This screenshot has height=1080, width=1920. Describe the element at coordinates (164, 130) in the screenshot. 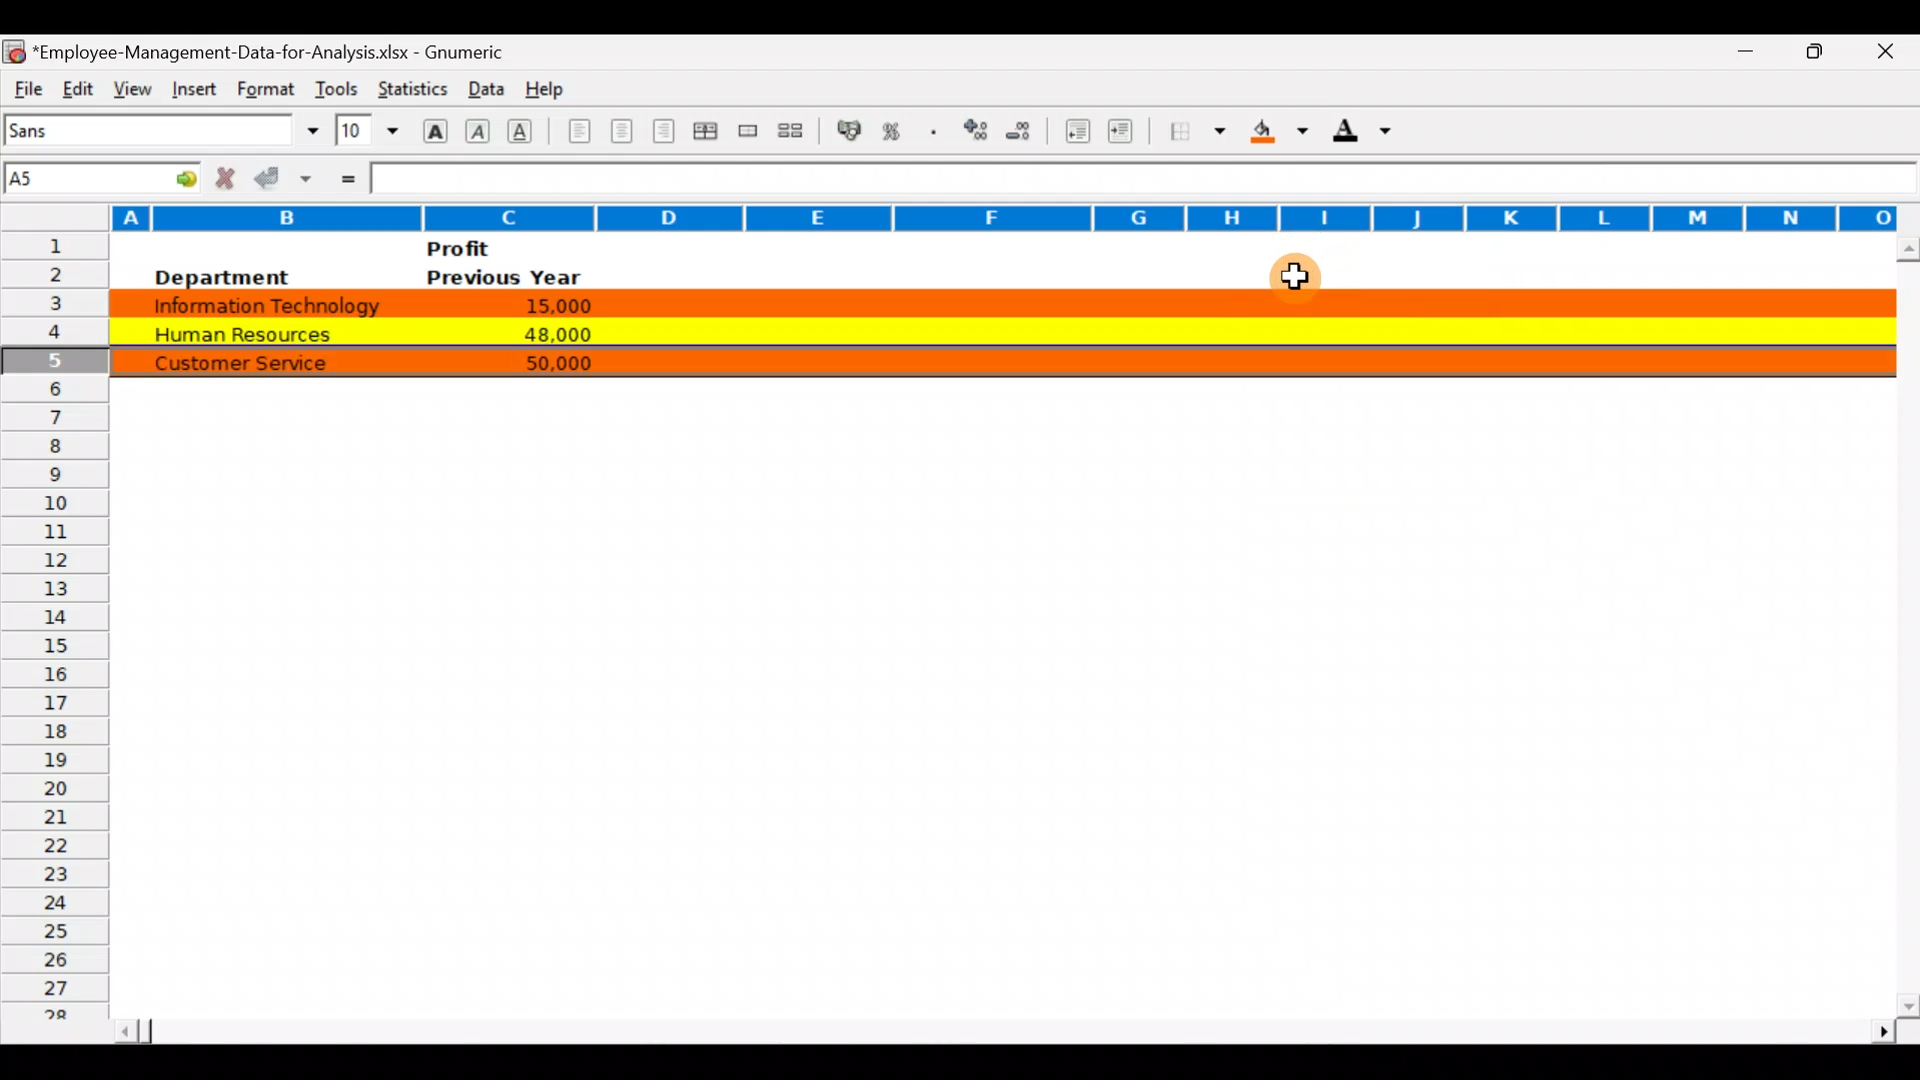

I see `Font name` at that location.